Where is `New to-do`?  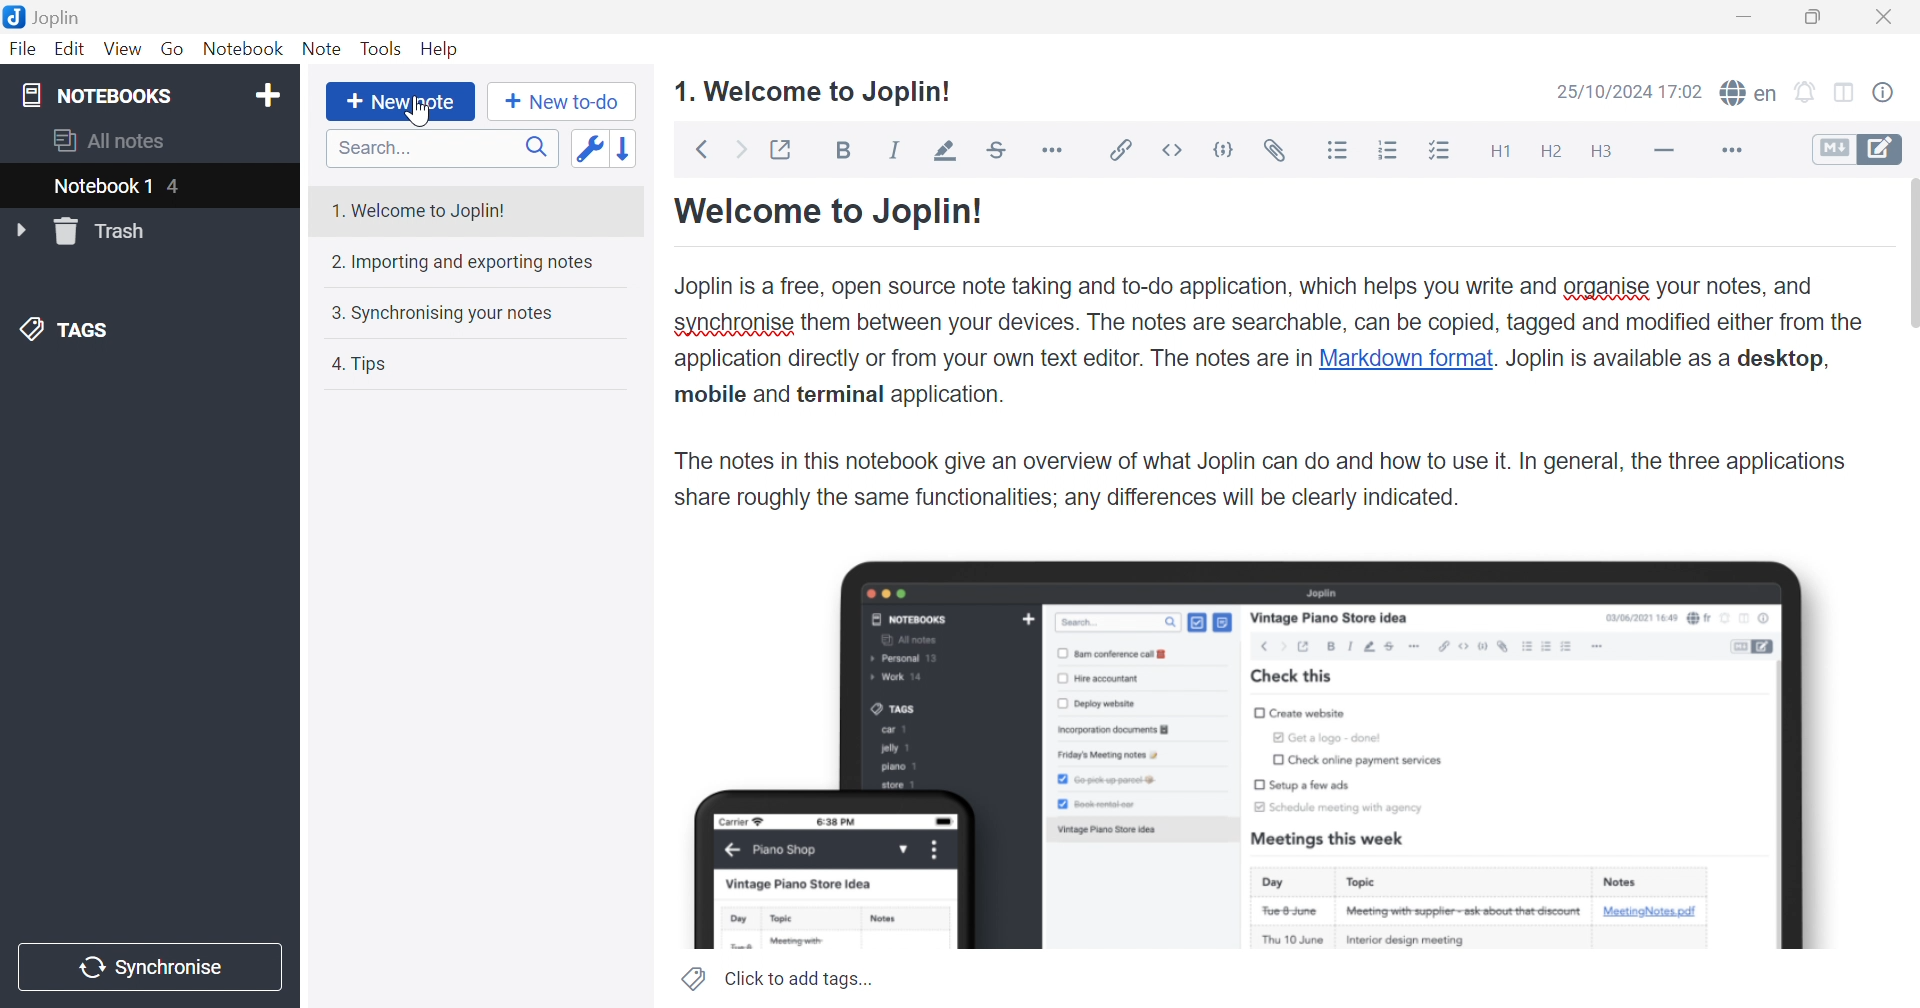
New to-do is located at coordinates (561, 104).